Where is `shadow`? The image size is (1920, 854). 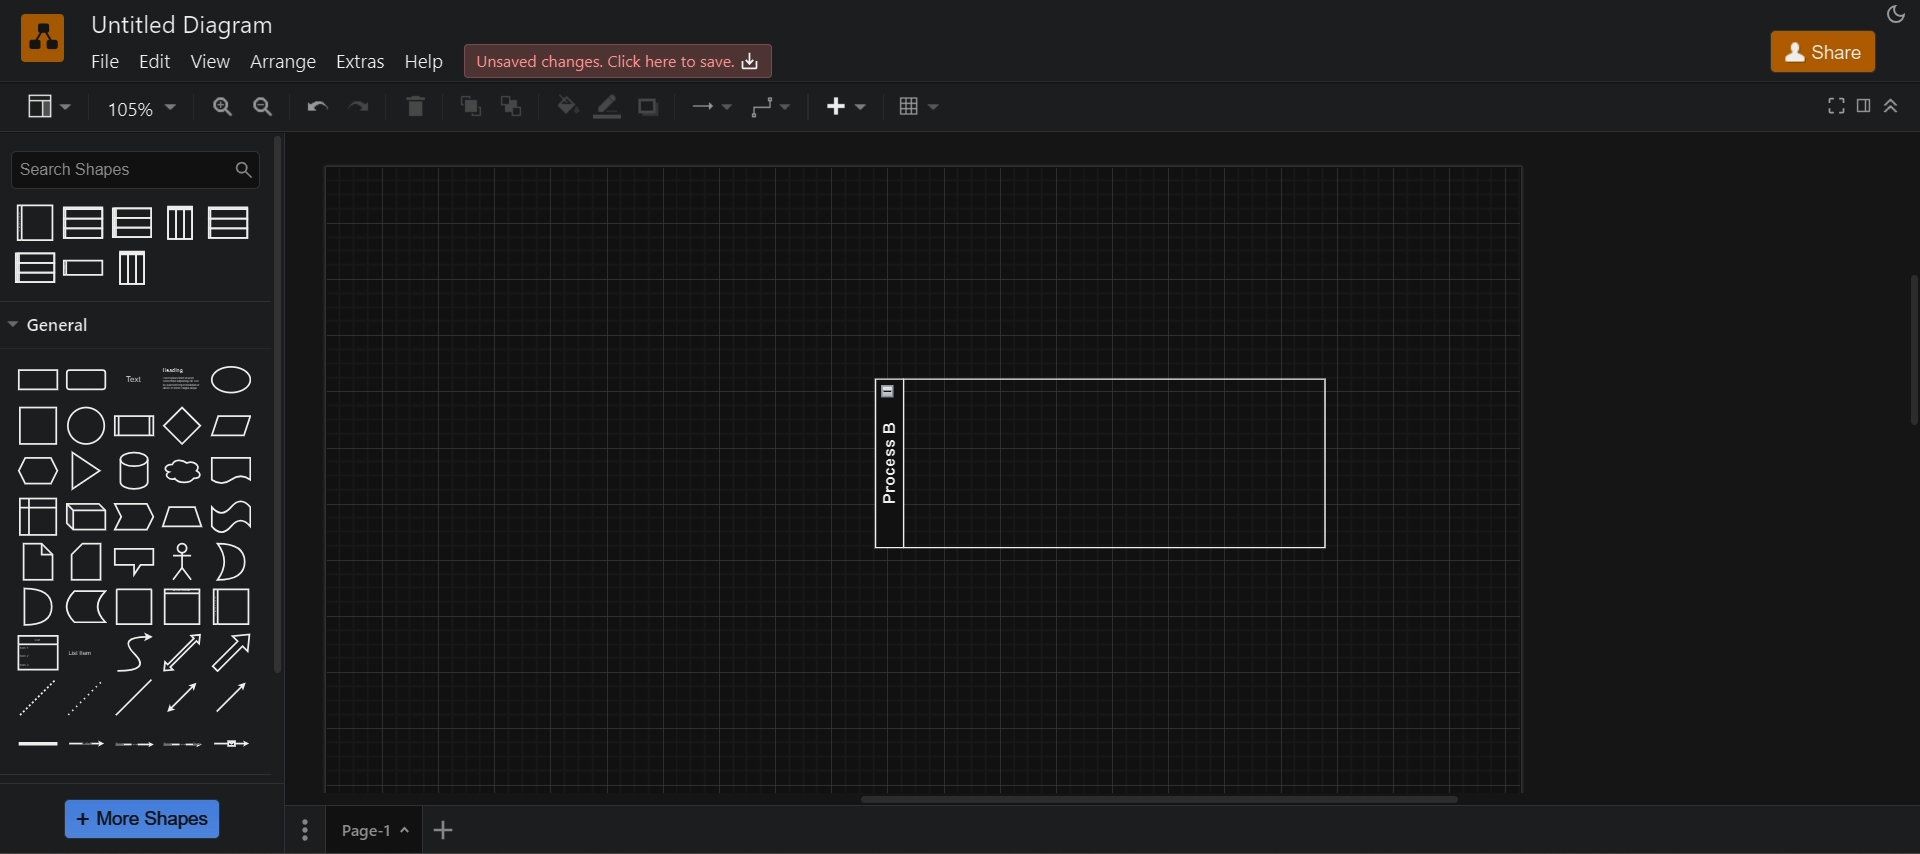 shadow is located at coordinates (655, 109).